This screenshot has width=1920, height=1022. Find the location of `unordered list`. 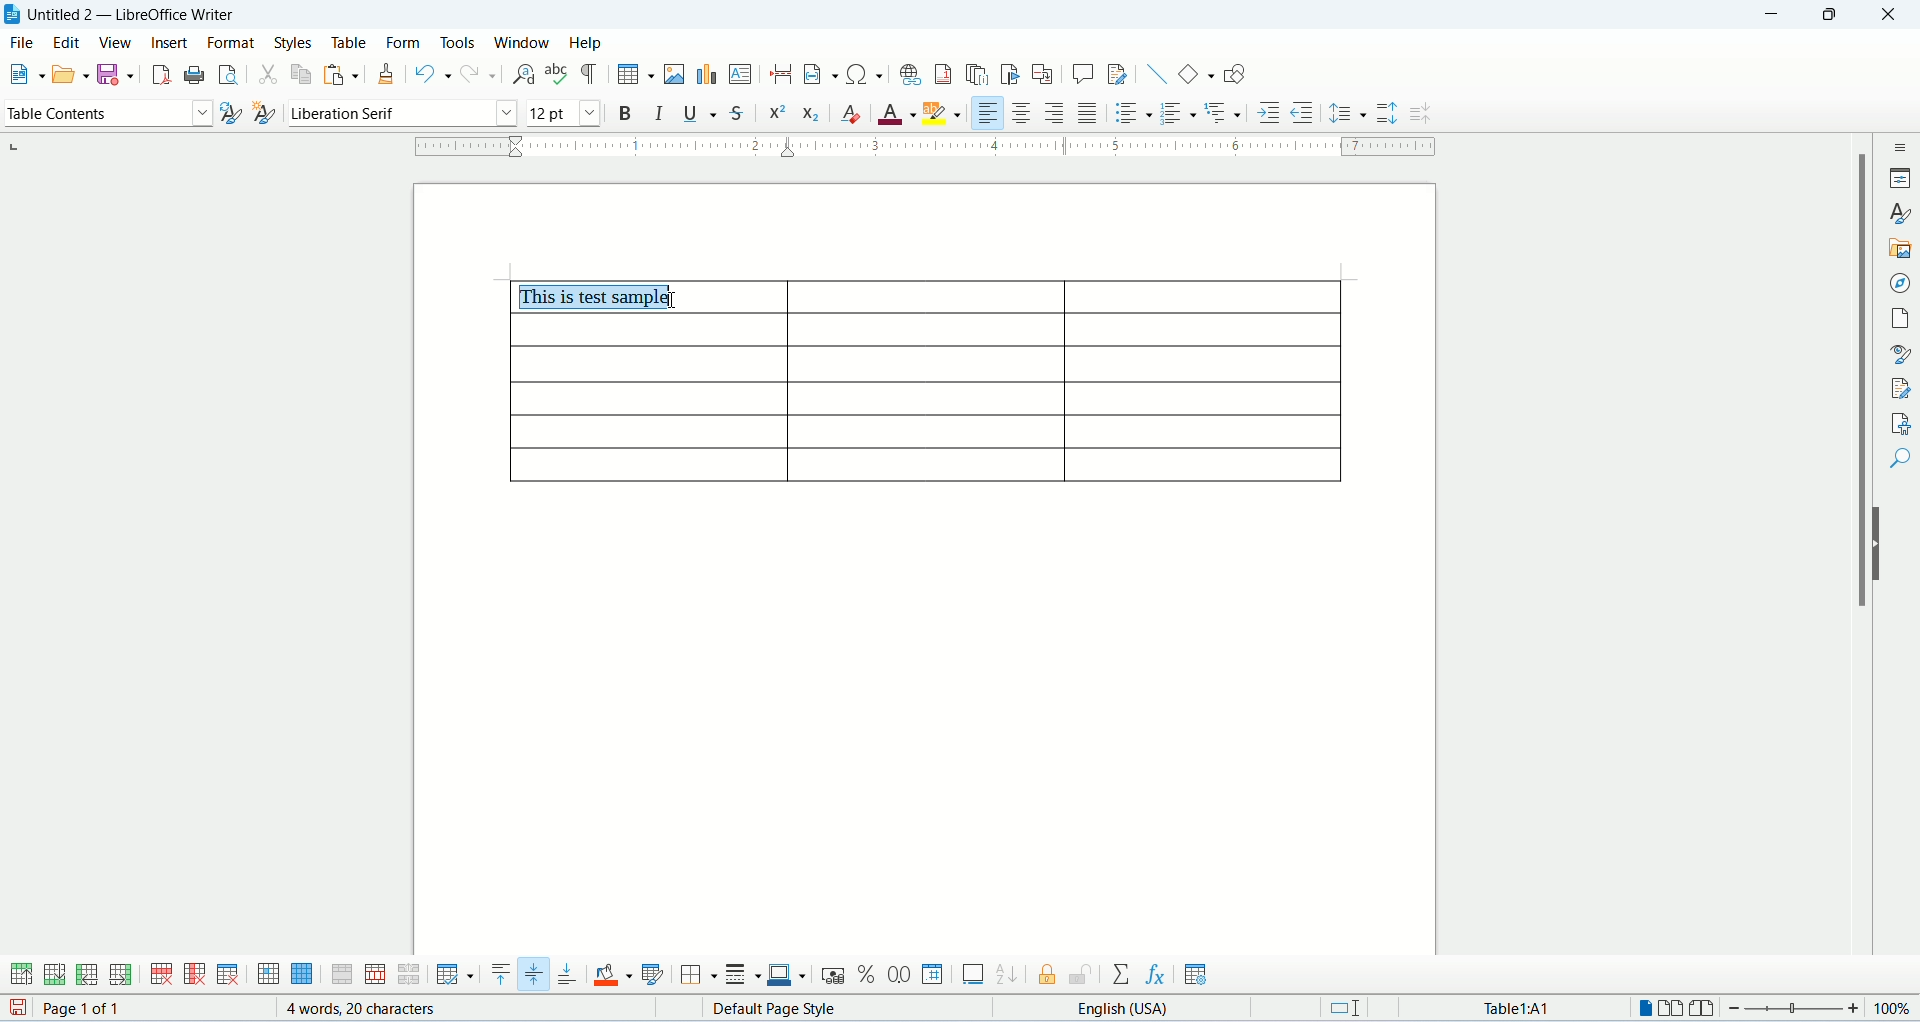

unordered list is located at coordinates (1134, 112).